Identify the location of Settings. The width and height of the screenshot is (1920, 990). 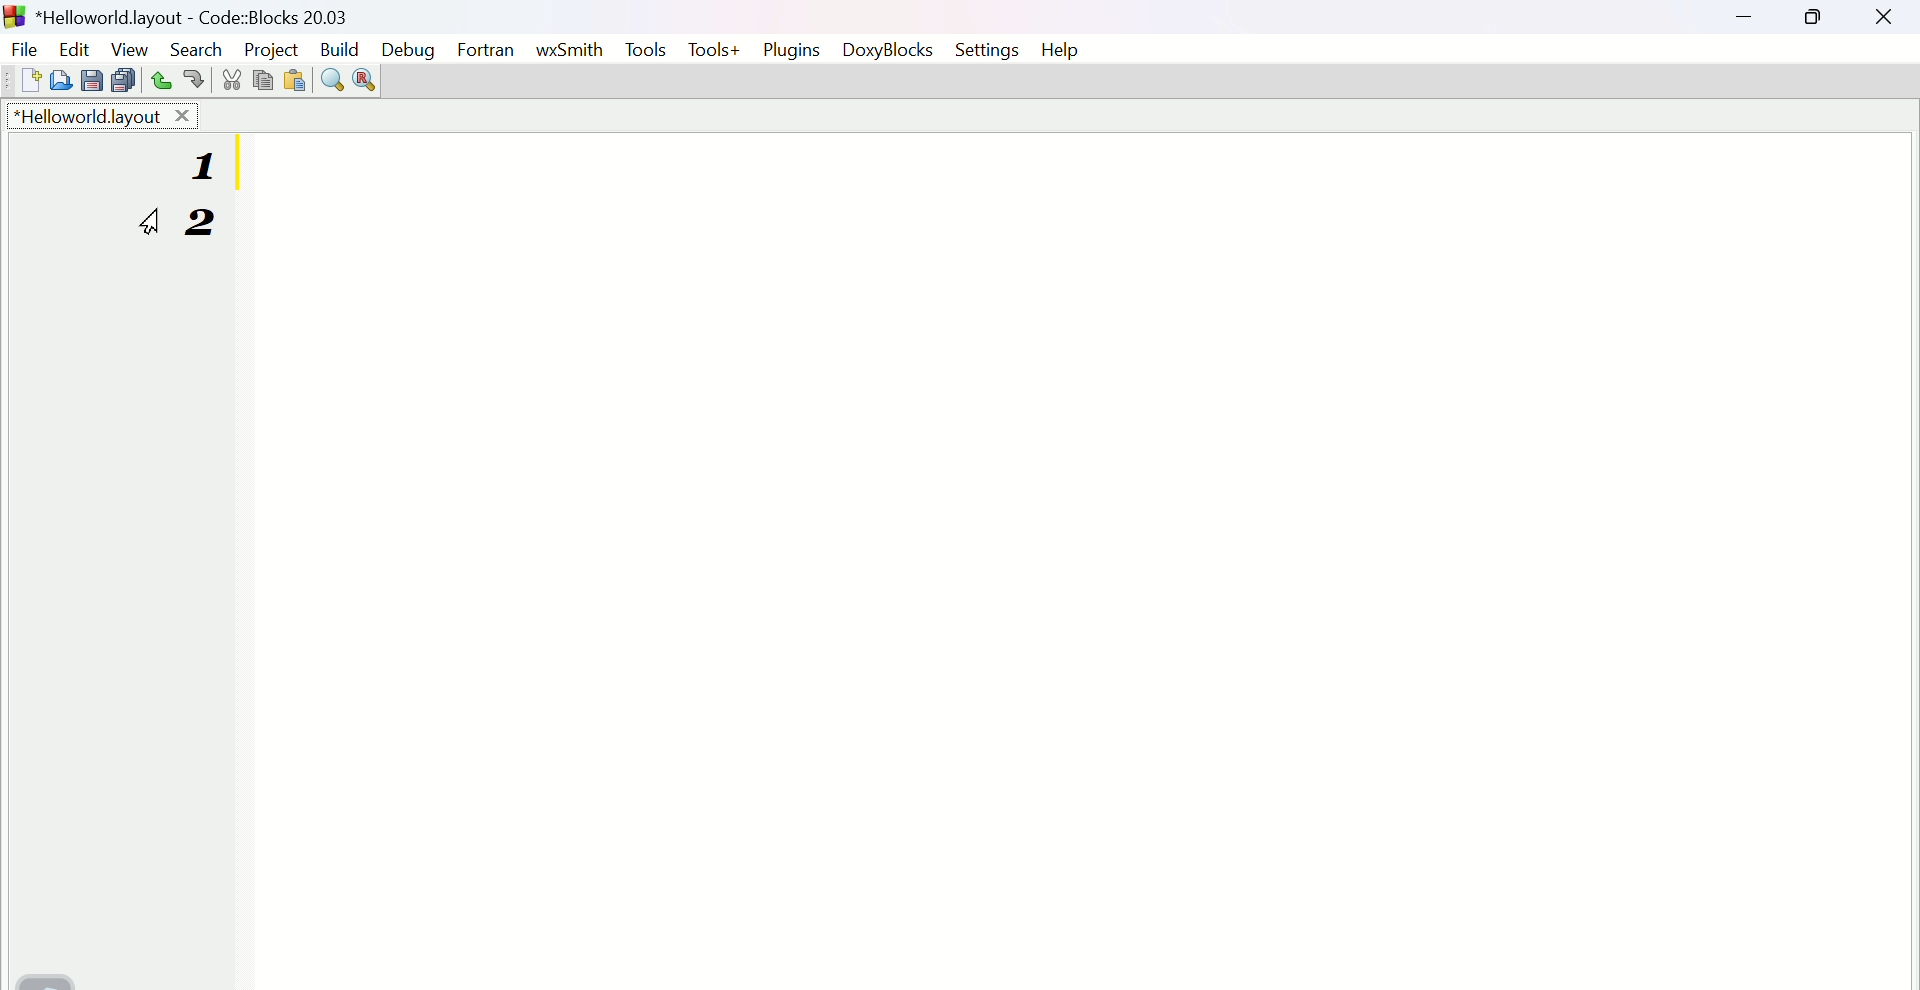
(988, 52).